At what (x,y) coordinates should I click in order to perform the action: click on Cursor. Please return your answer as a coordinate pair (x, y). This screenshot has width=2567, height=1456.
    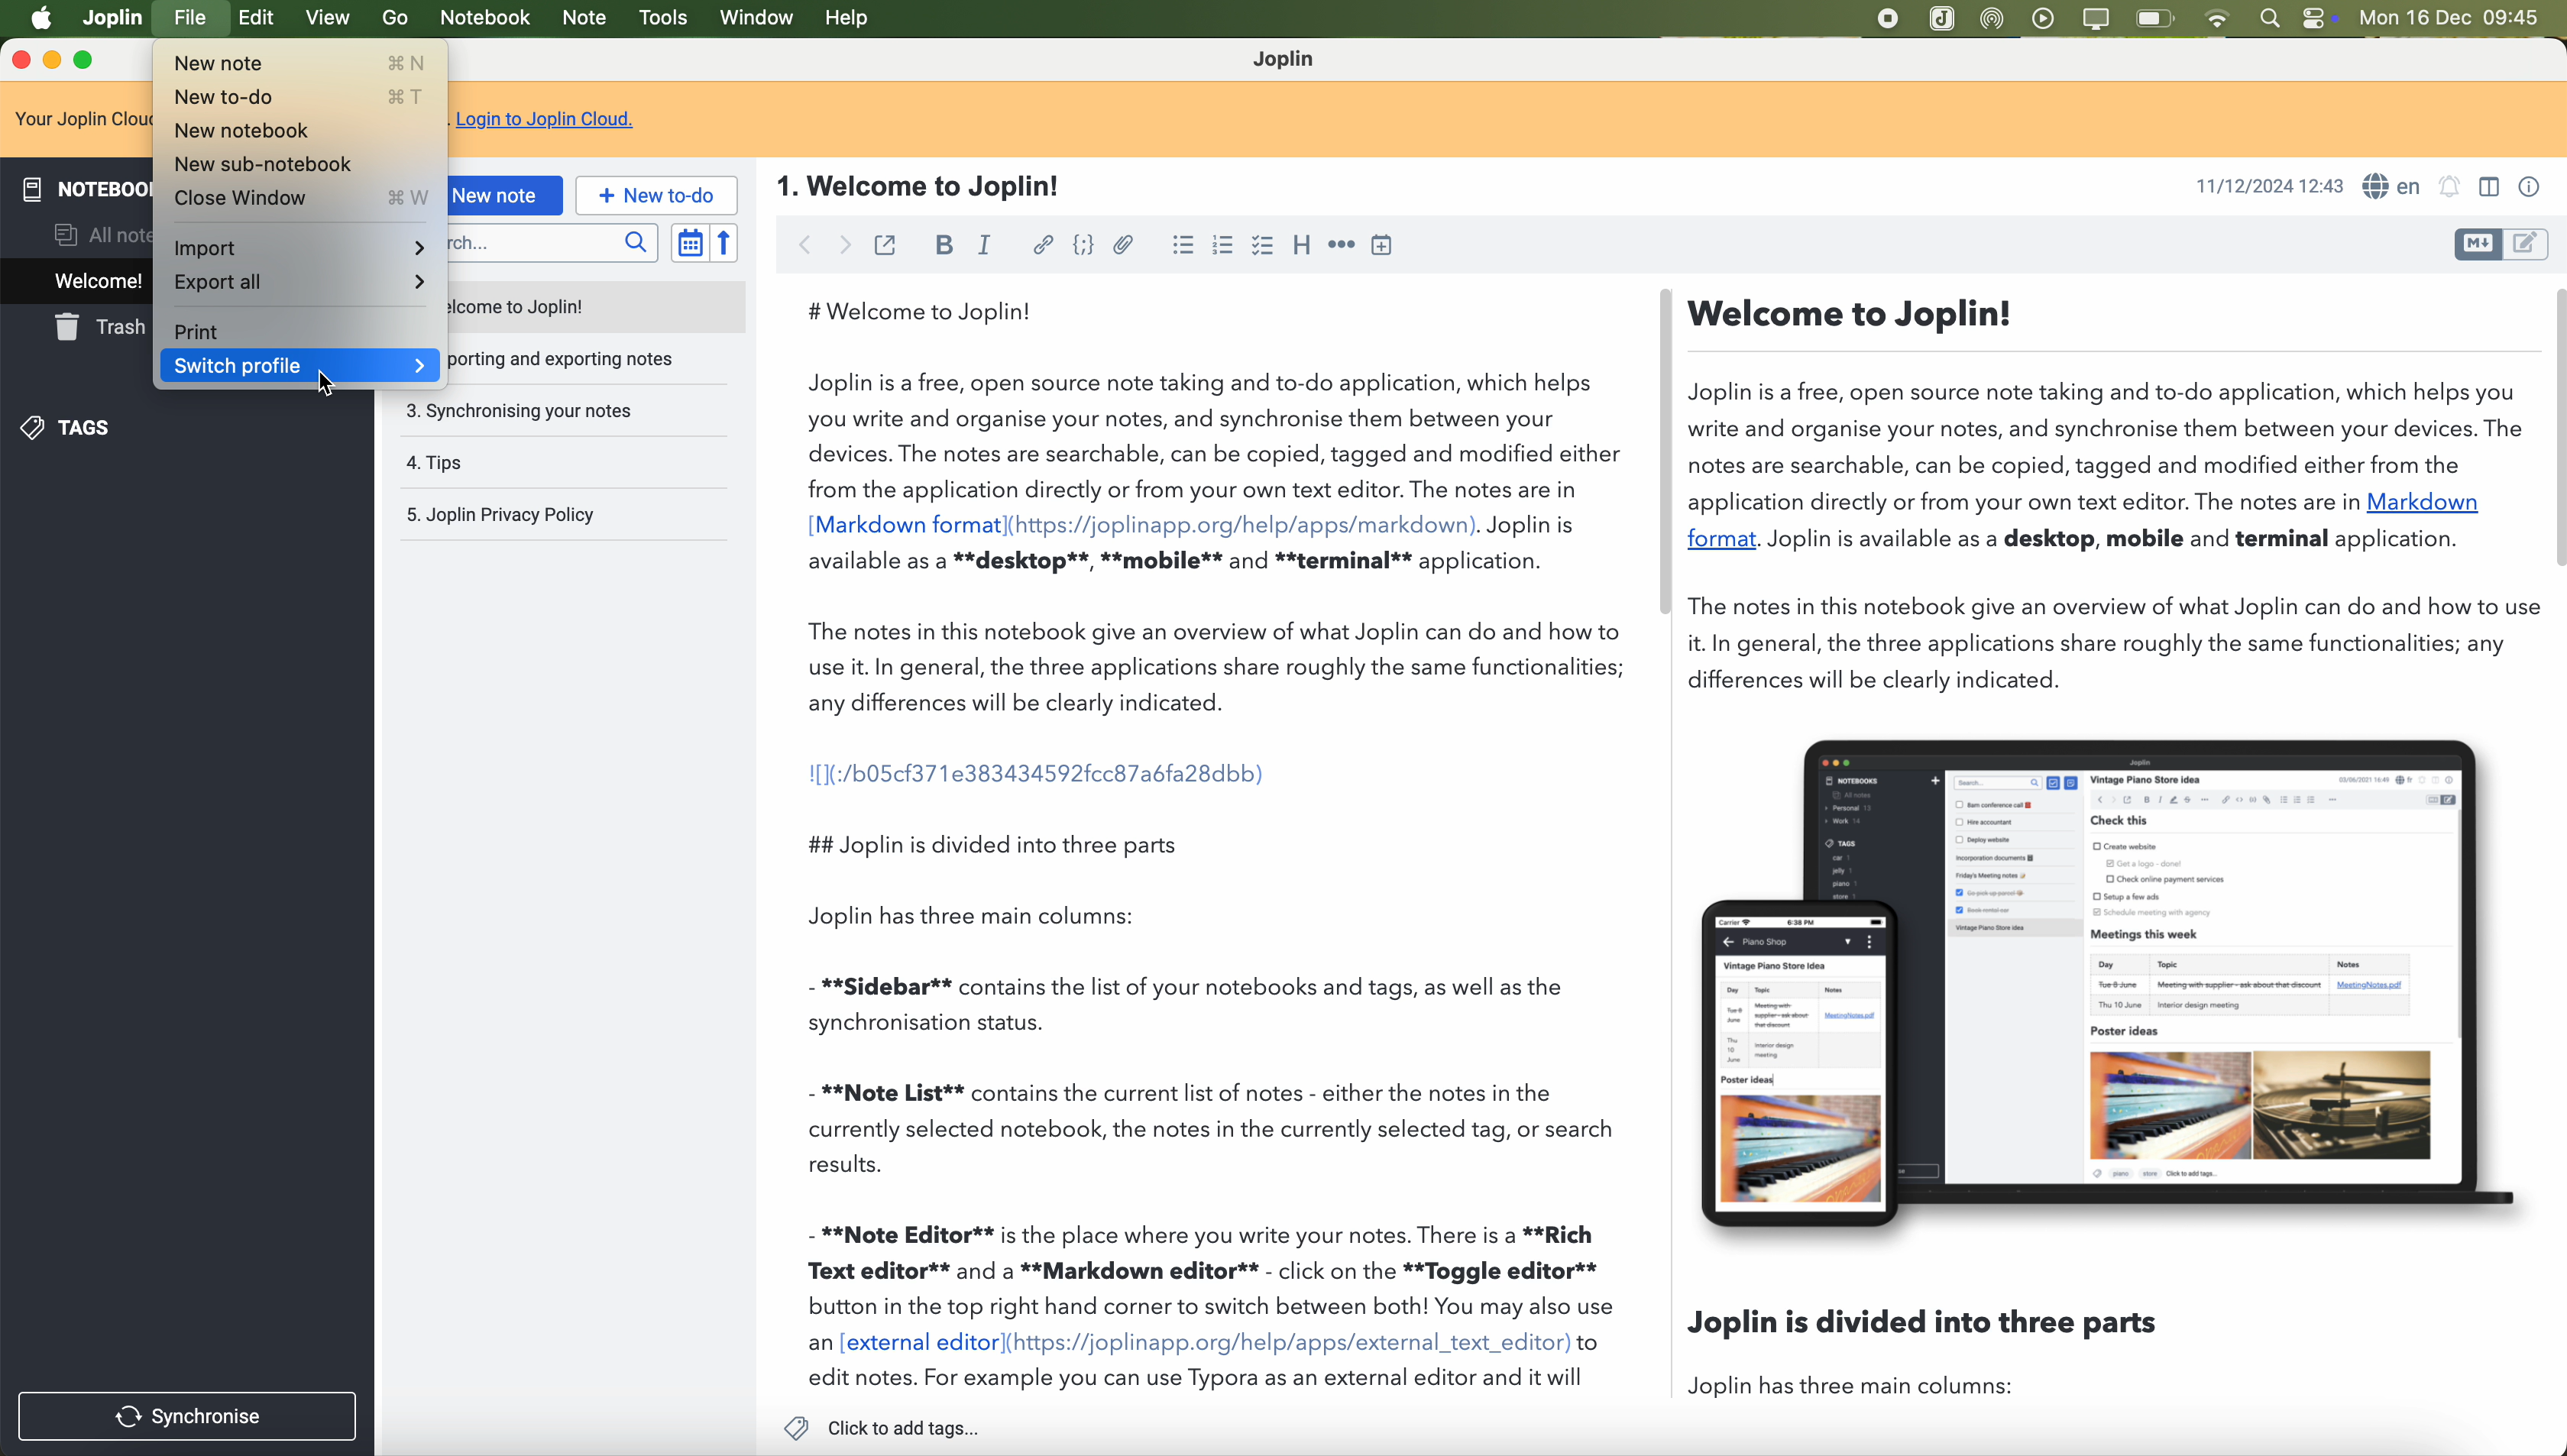
    Looking at the image, I should click on (326, 385).